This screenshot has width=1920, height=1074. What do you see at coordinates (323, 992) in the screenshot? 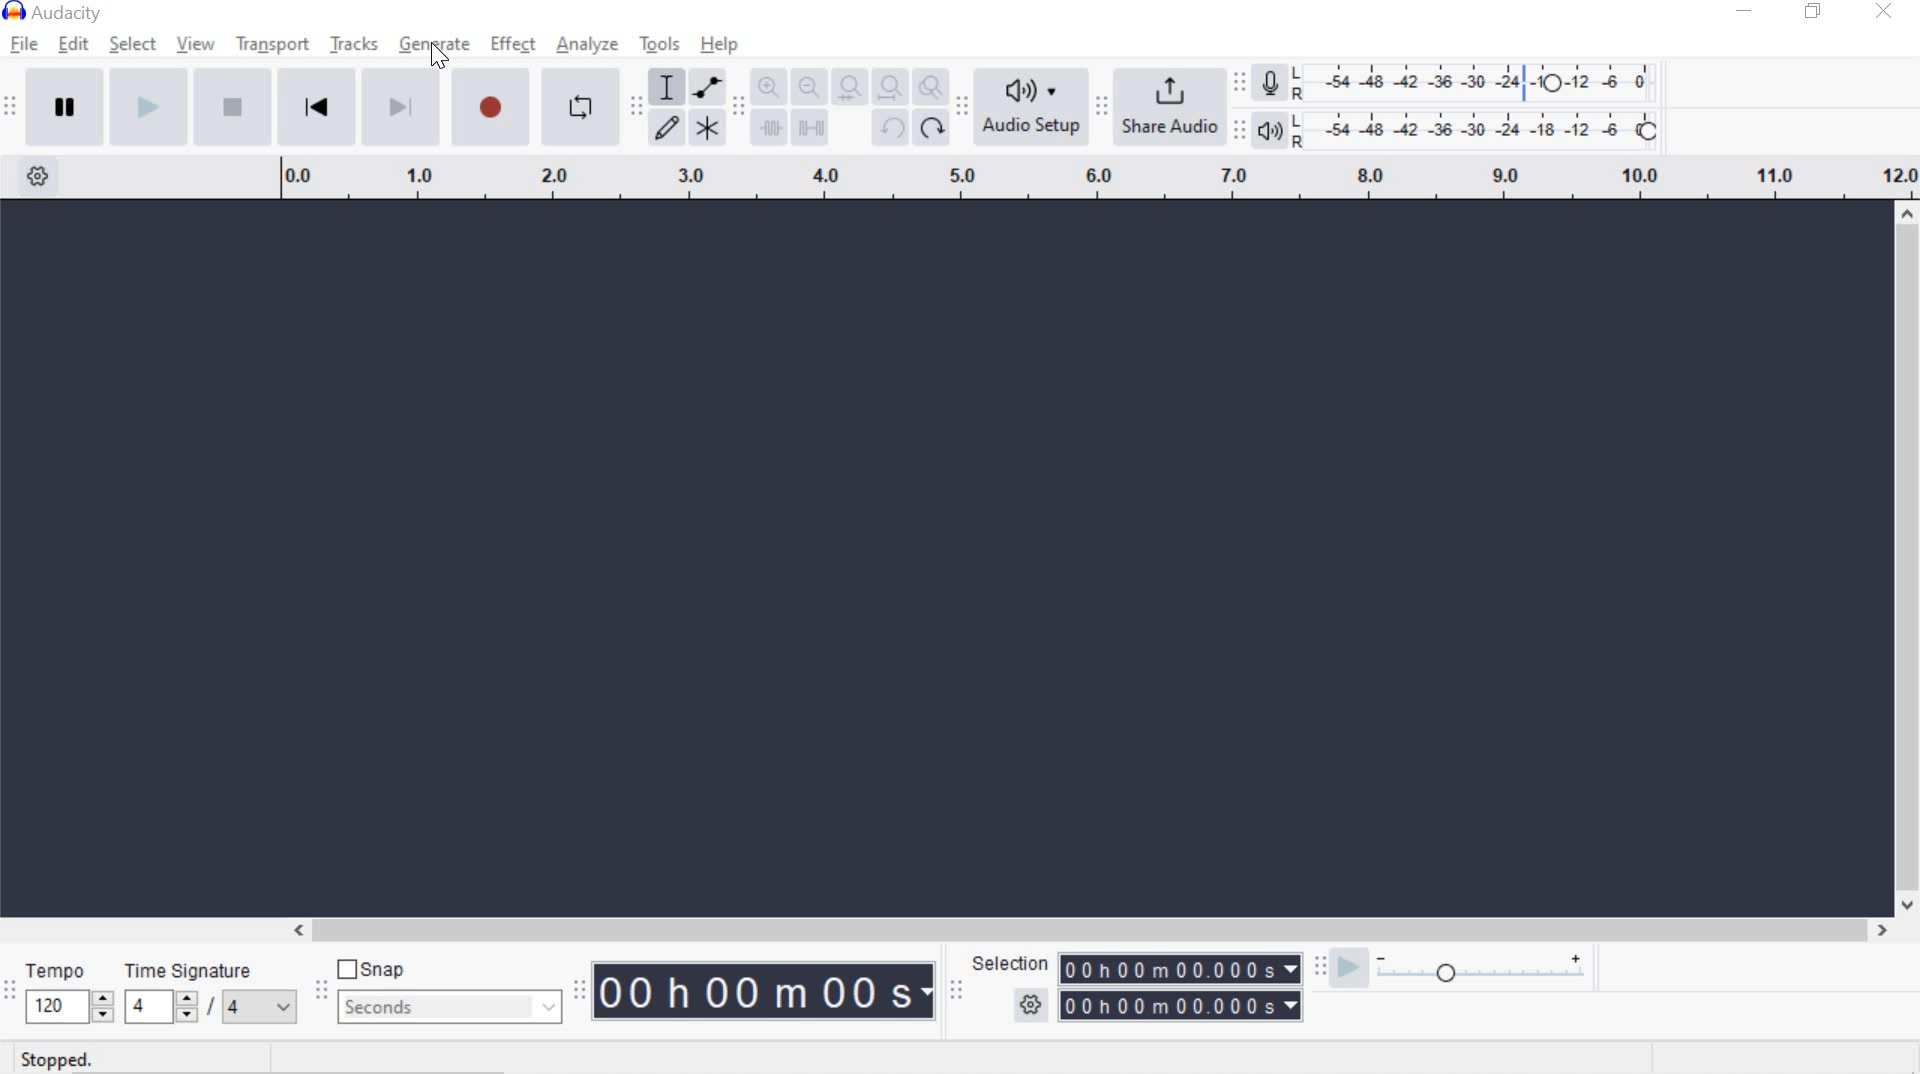
I see `Snapping Toolbar` at bounding box center [323, 992].